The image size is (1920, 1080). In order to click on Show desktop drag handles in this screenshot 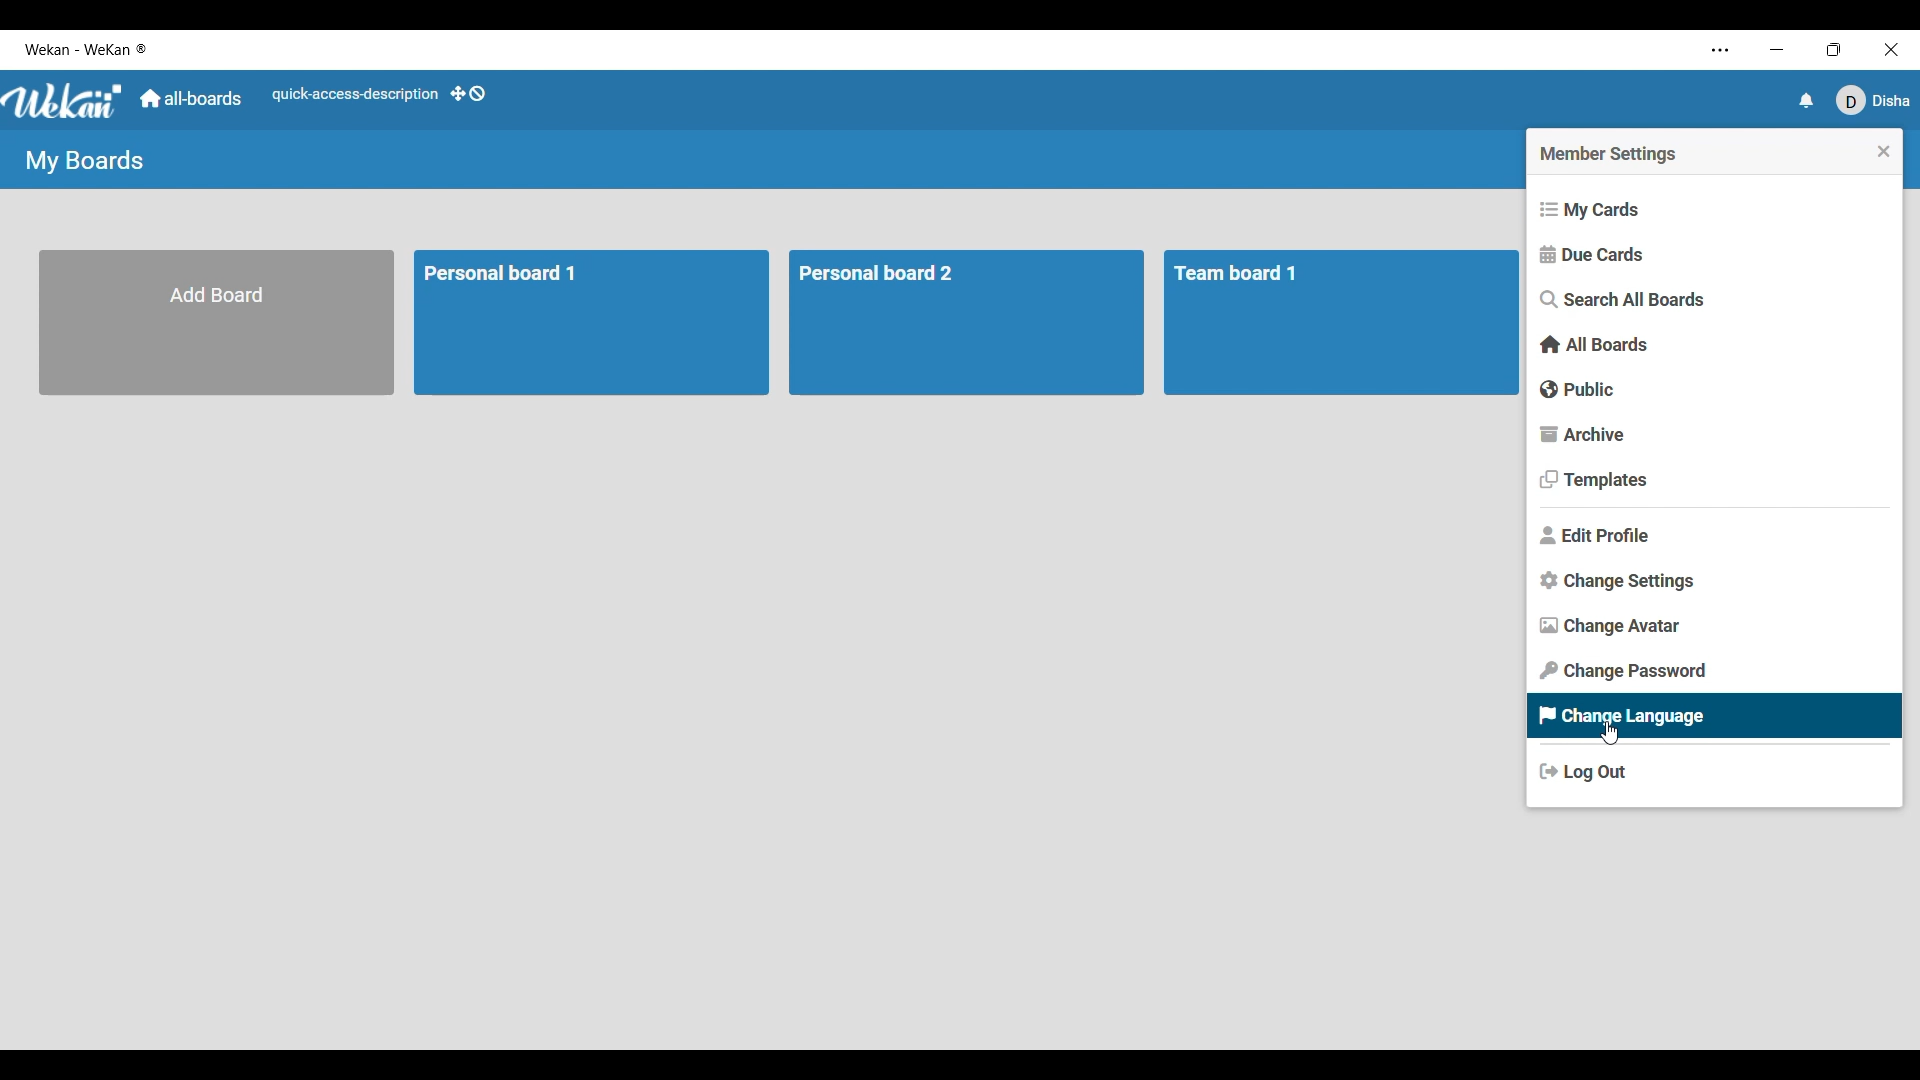, I will do `click(467, 94)`.